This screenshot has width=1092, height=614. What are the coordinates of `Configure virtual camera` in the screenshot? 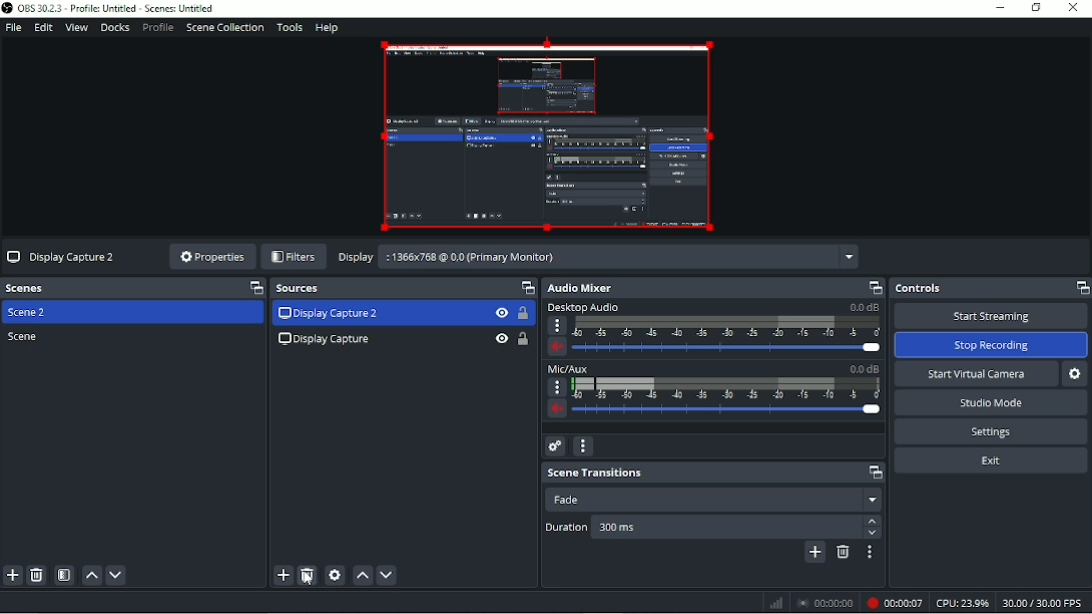 It's located at (1075, 374).